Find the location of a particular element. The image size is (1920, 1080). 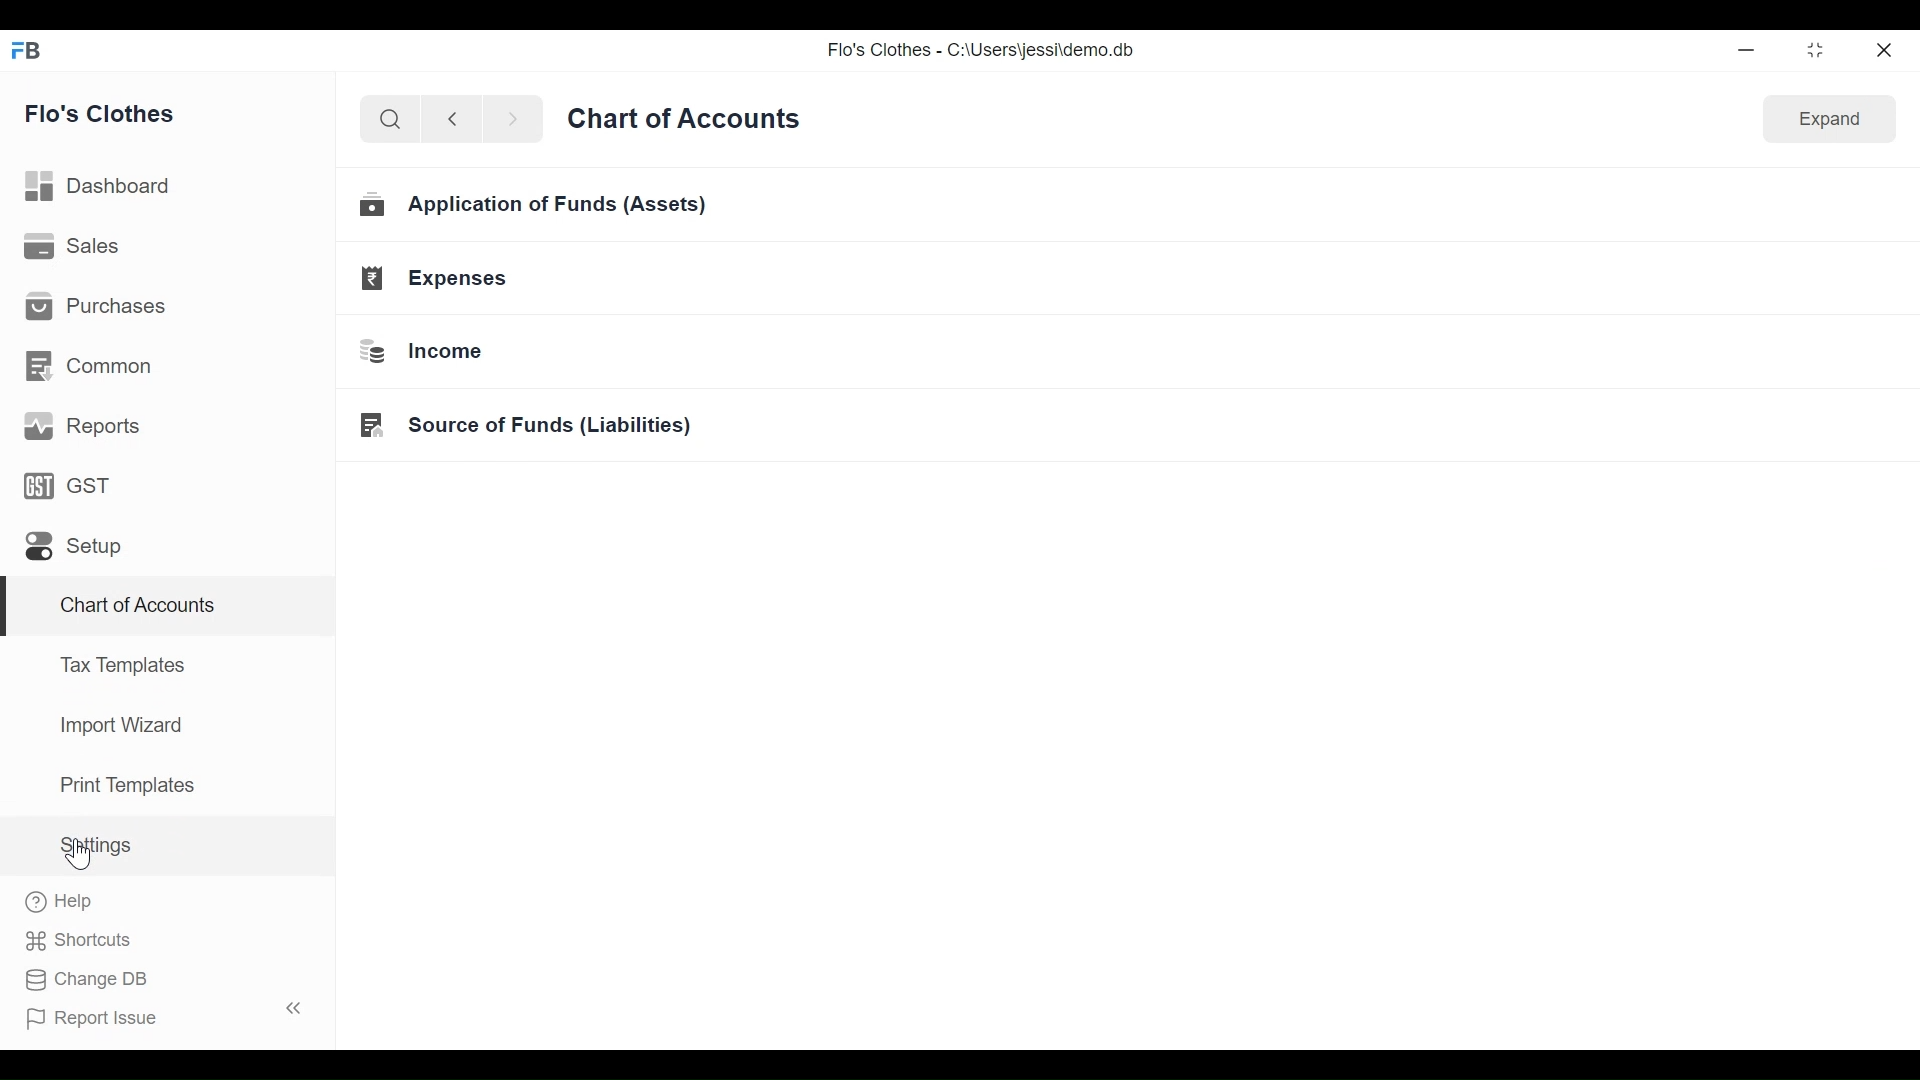

Print Templates is located at coordinates (127, 785).